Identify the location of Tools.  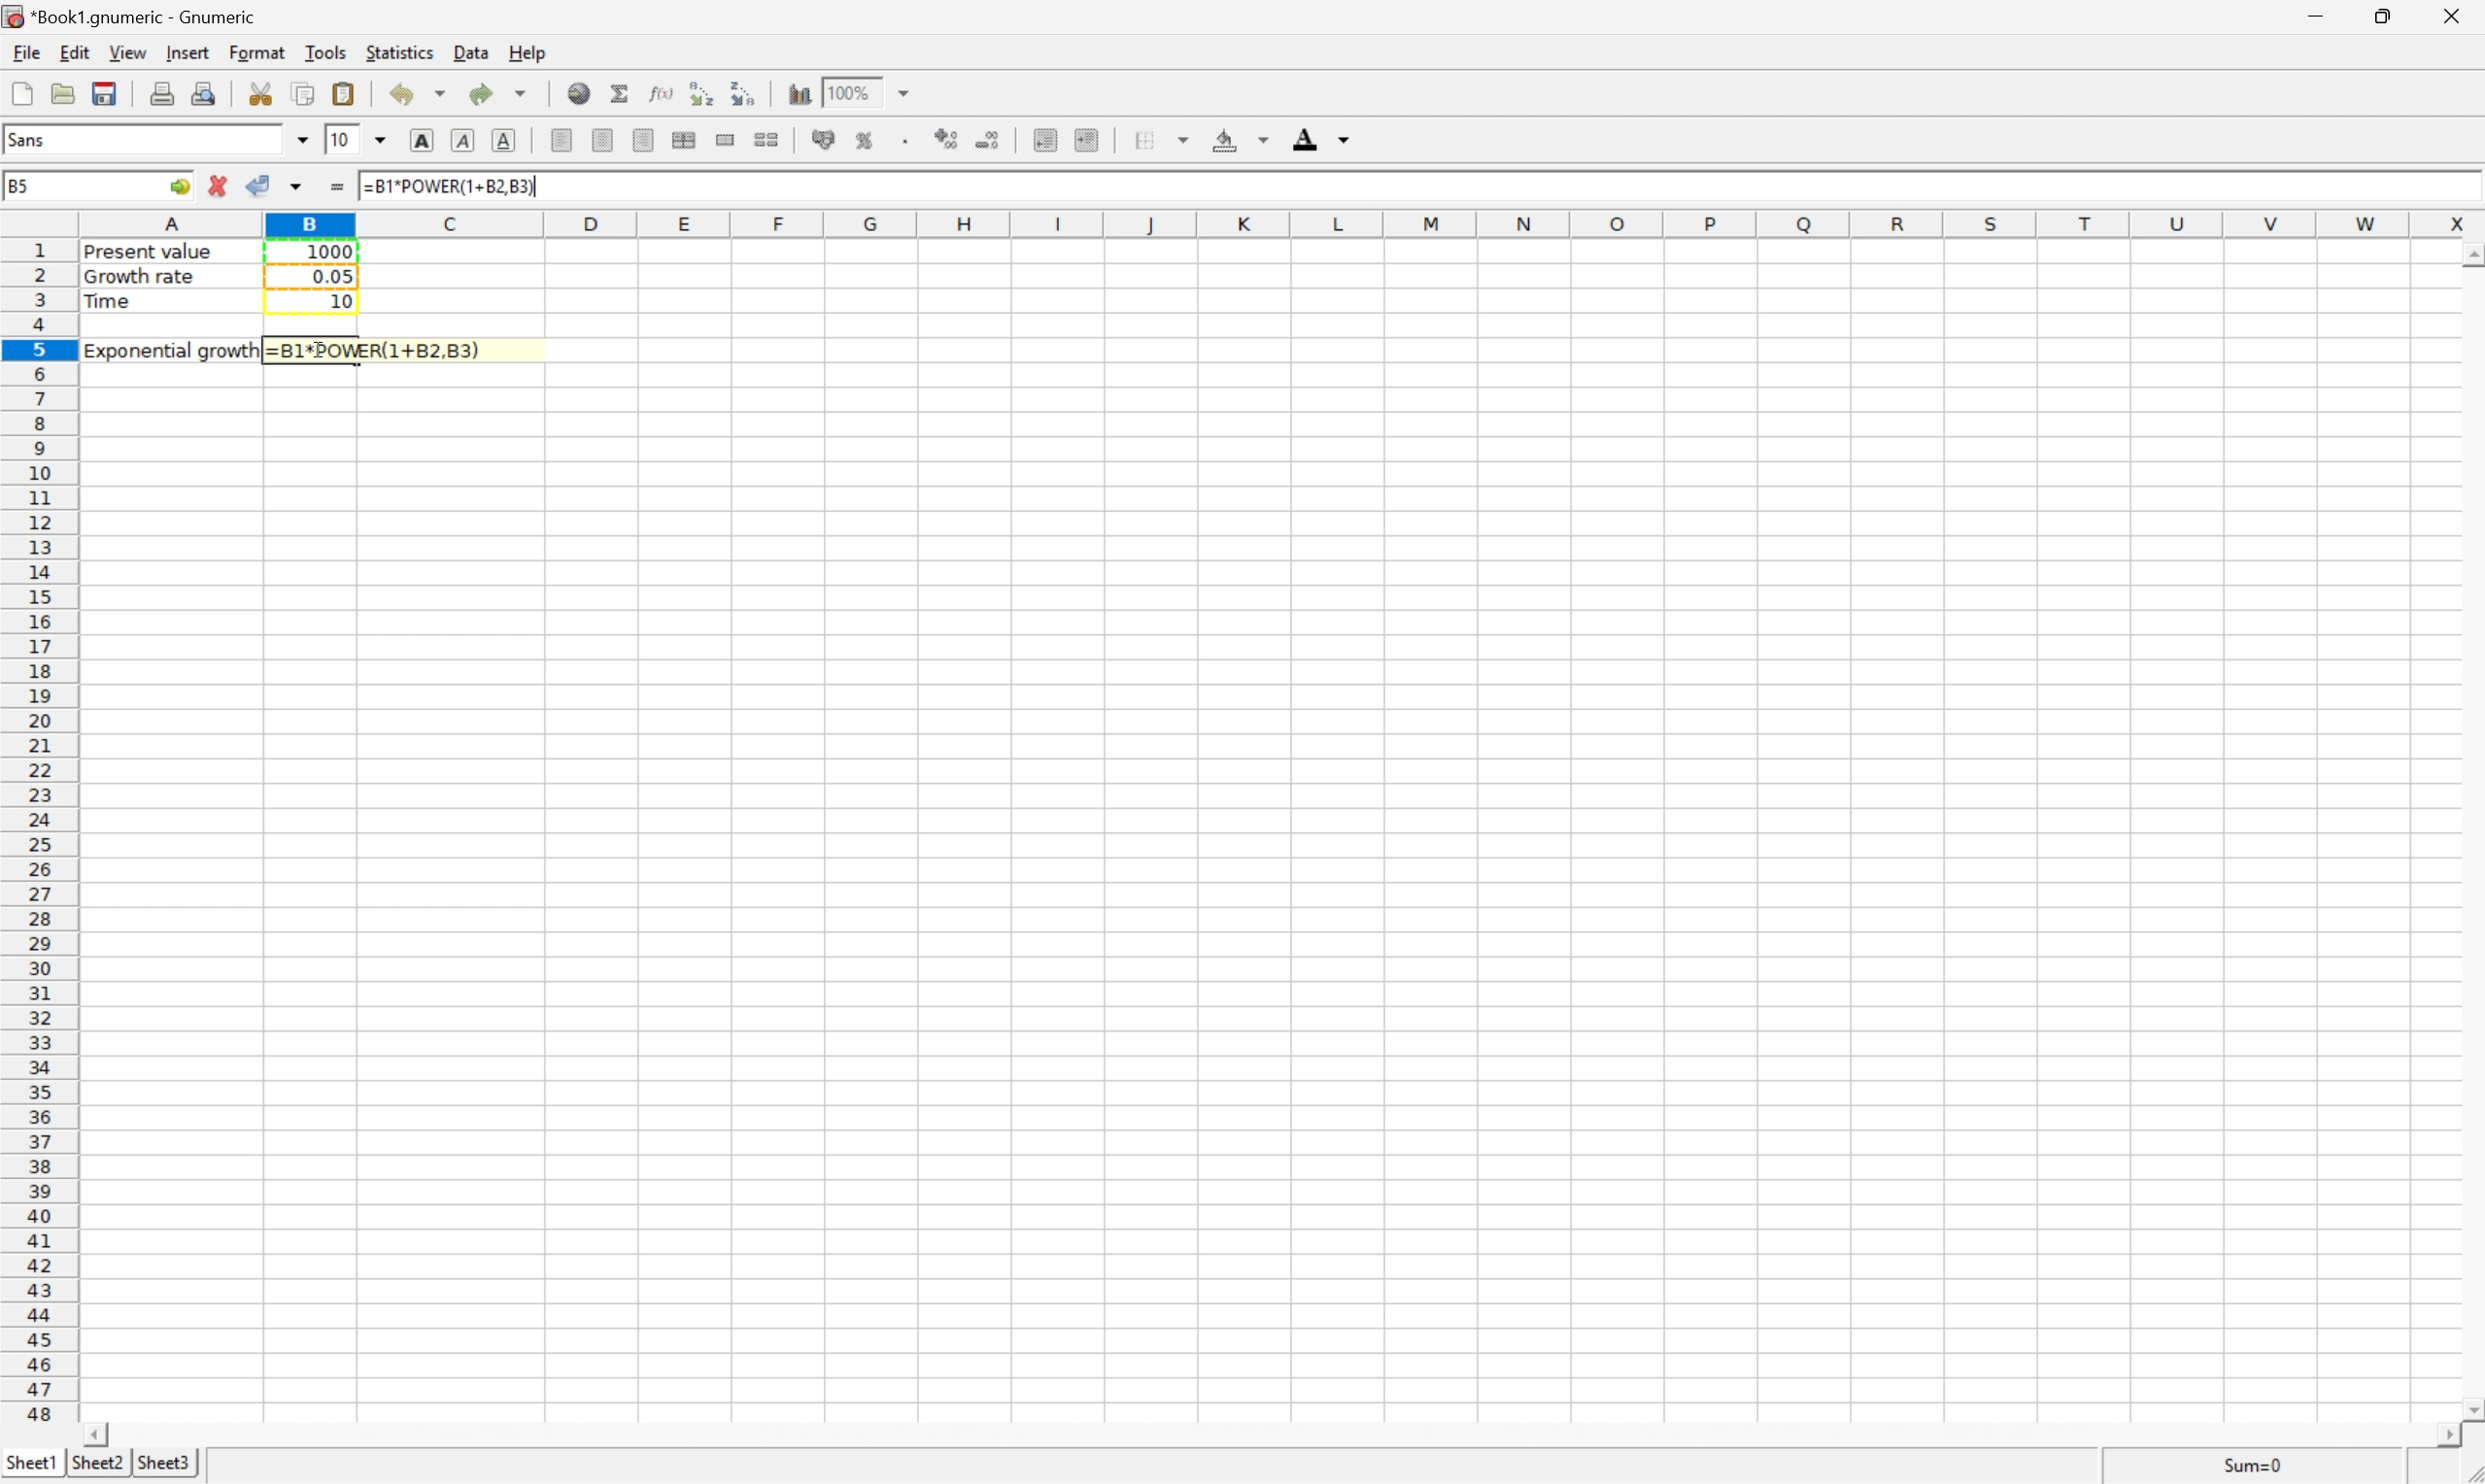
(326, 53).